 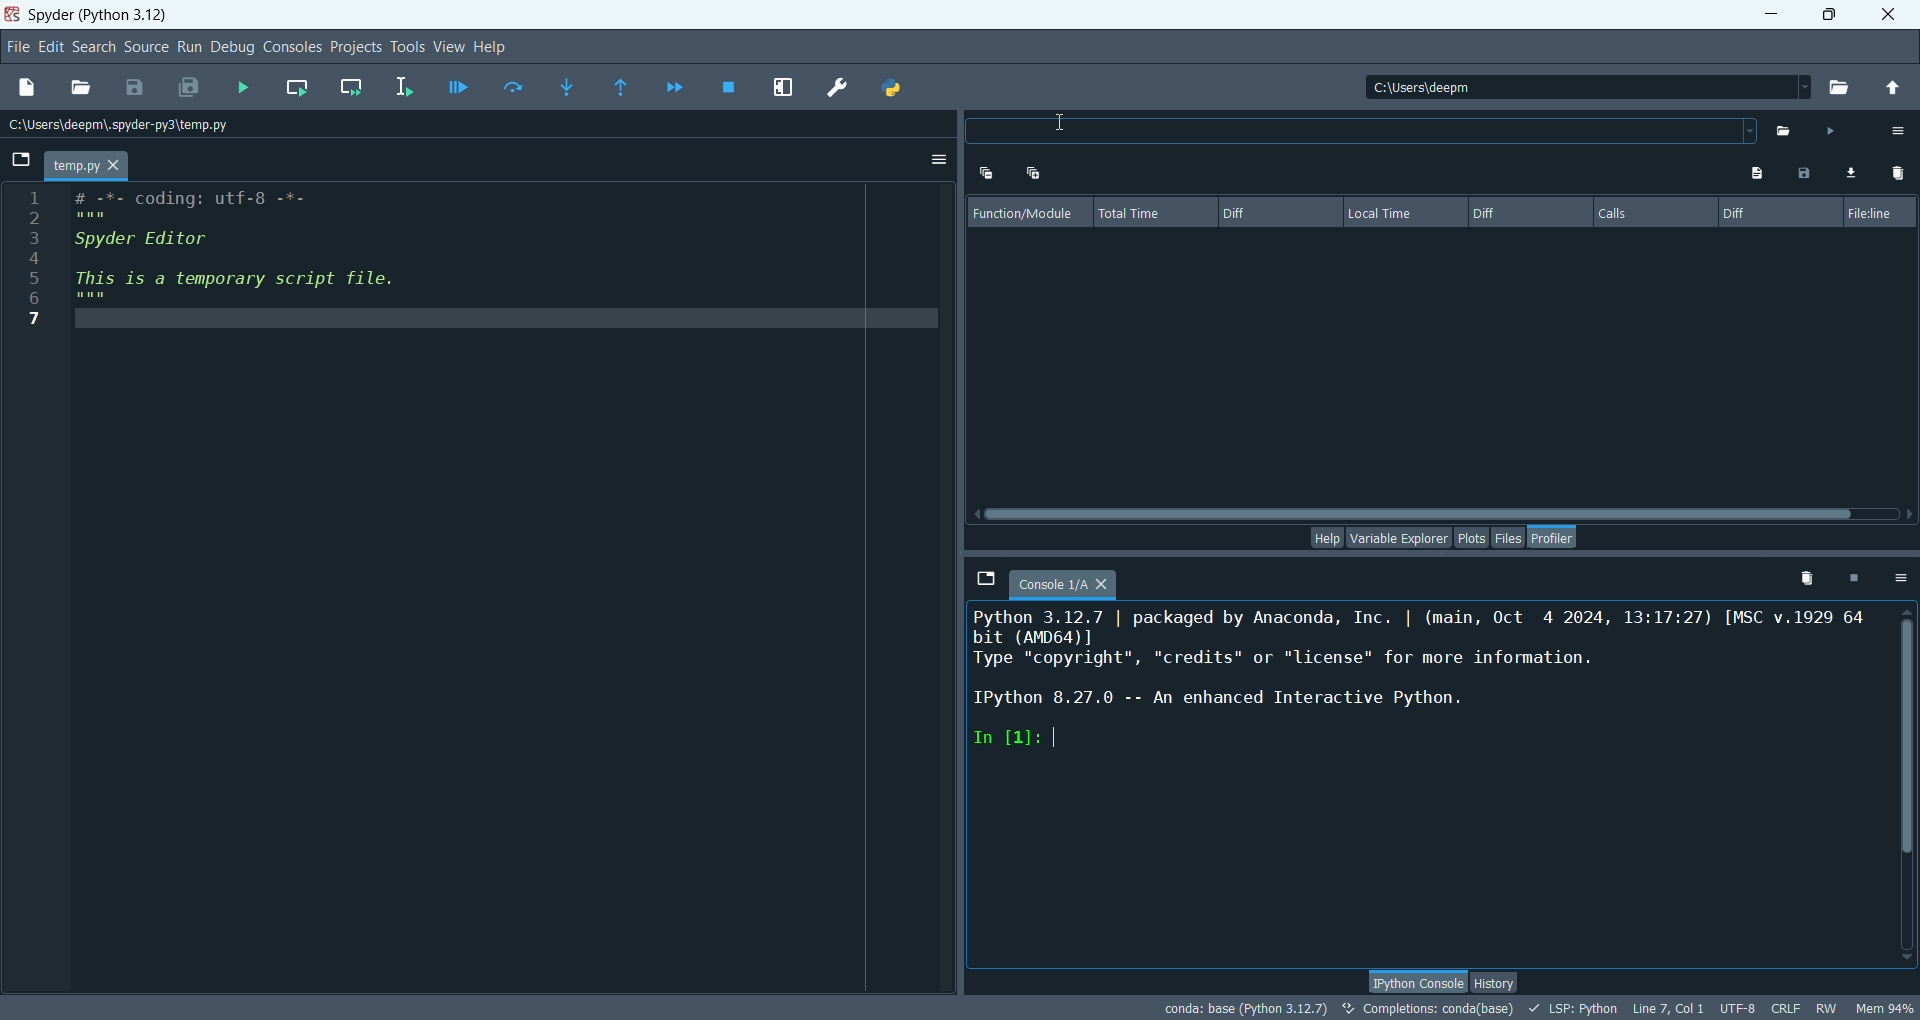 What do you see at coordinates (23, 156) in the screenshot?
I see `browse tabs` at bounding box center [23, 156].